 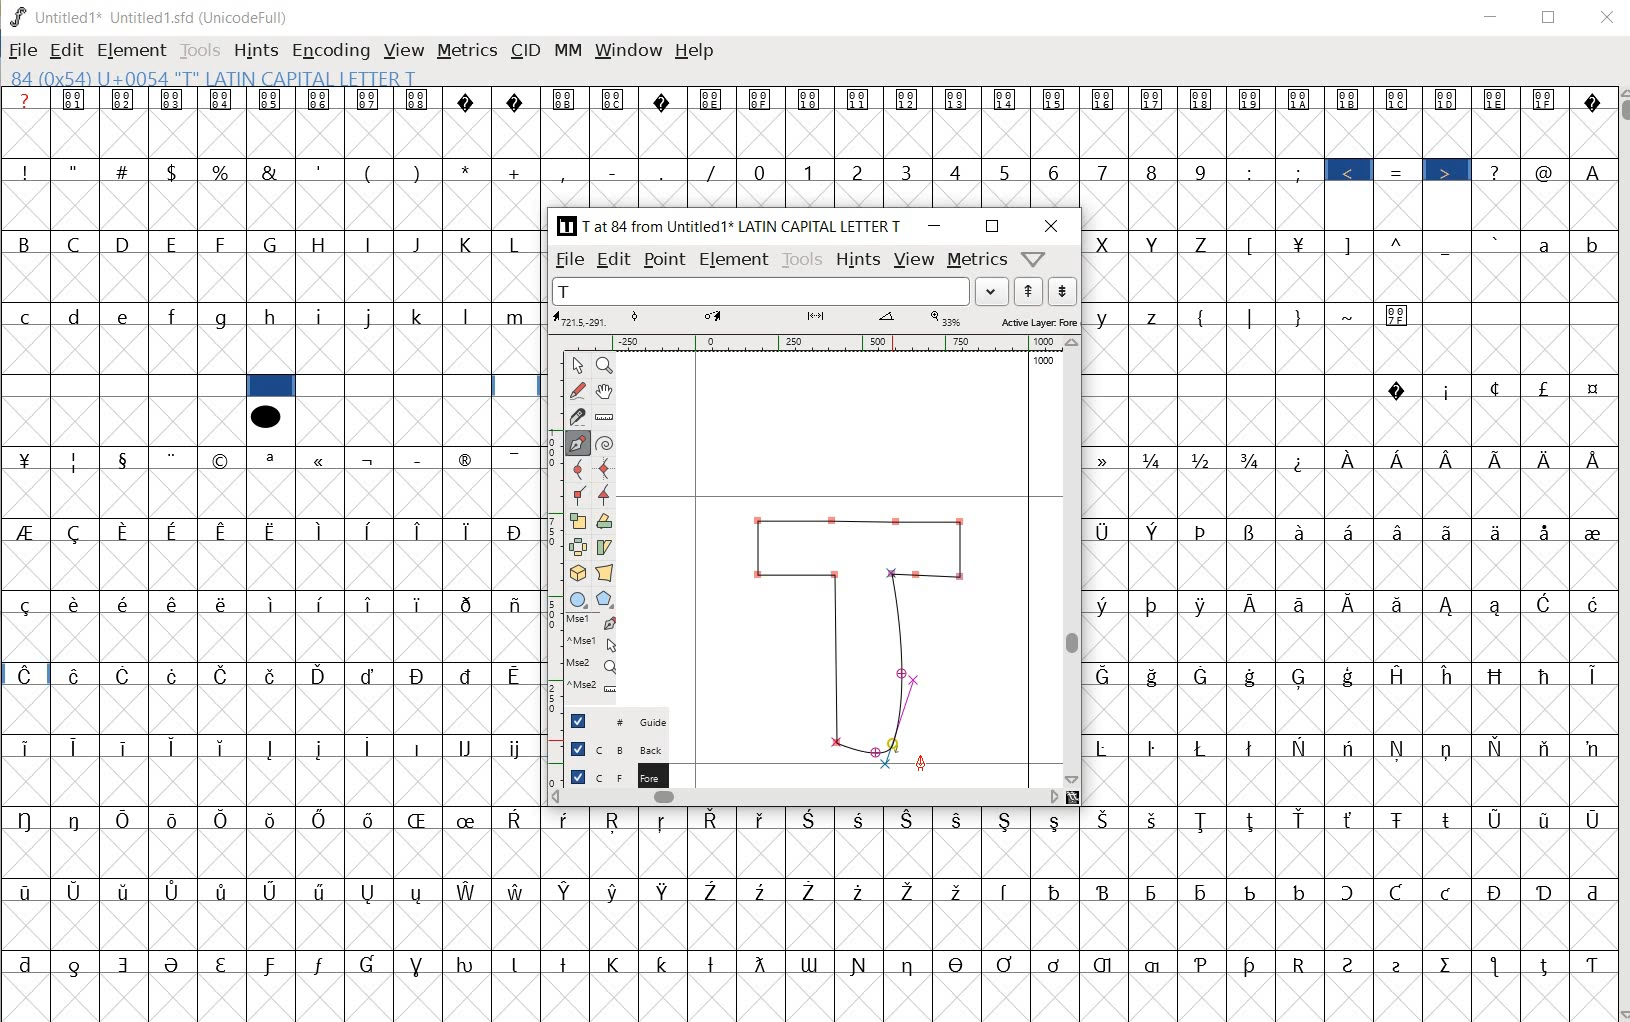 I want to click on Symbol, so click(x=1591, y=530).